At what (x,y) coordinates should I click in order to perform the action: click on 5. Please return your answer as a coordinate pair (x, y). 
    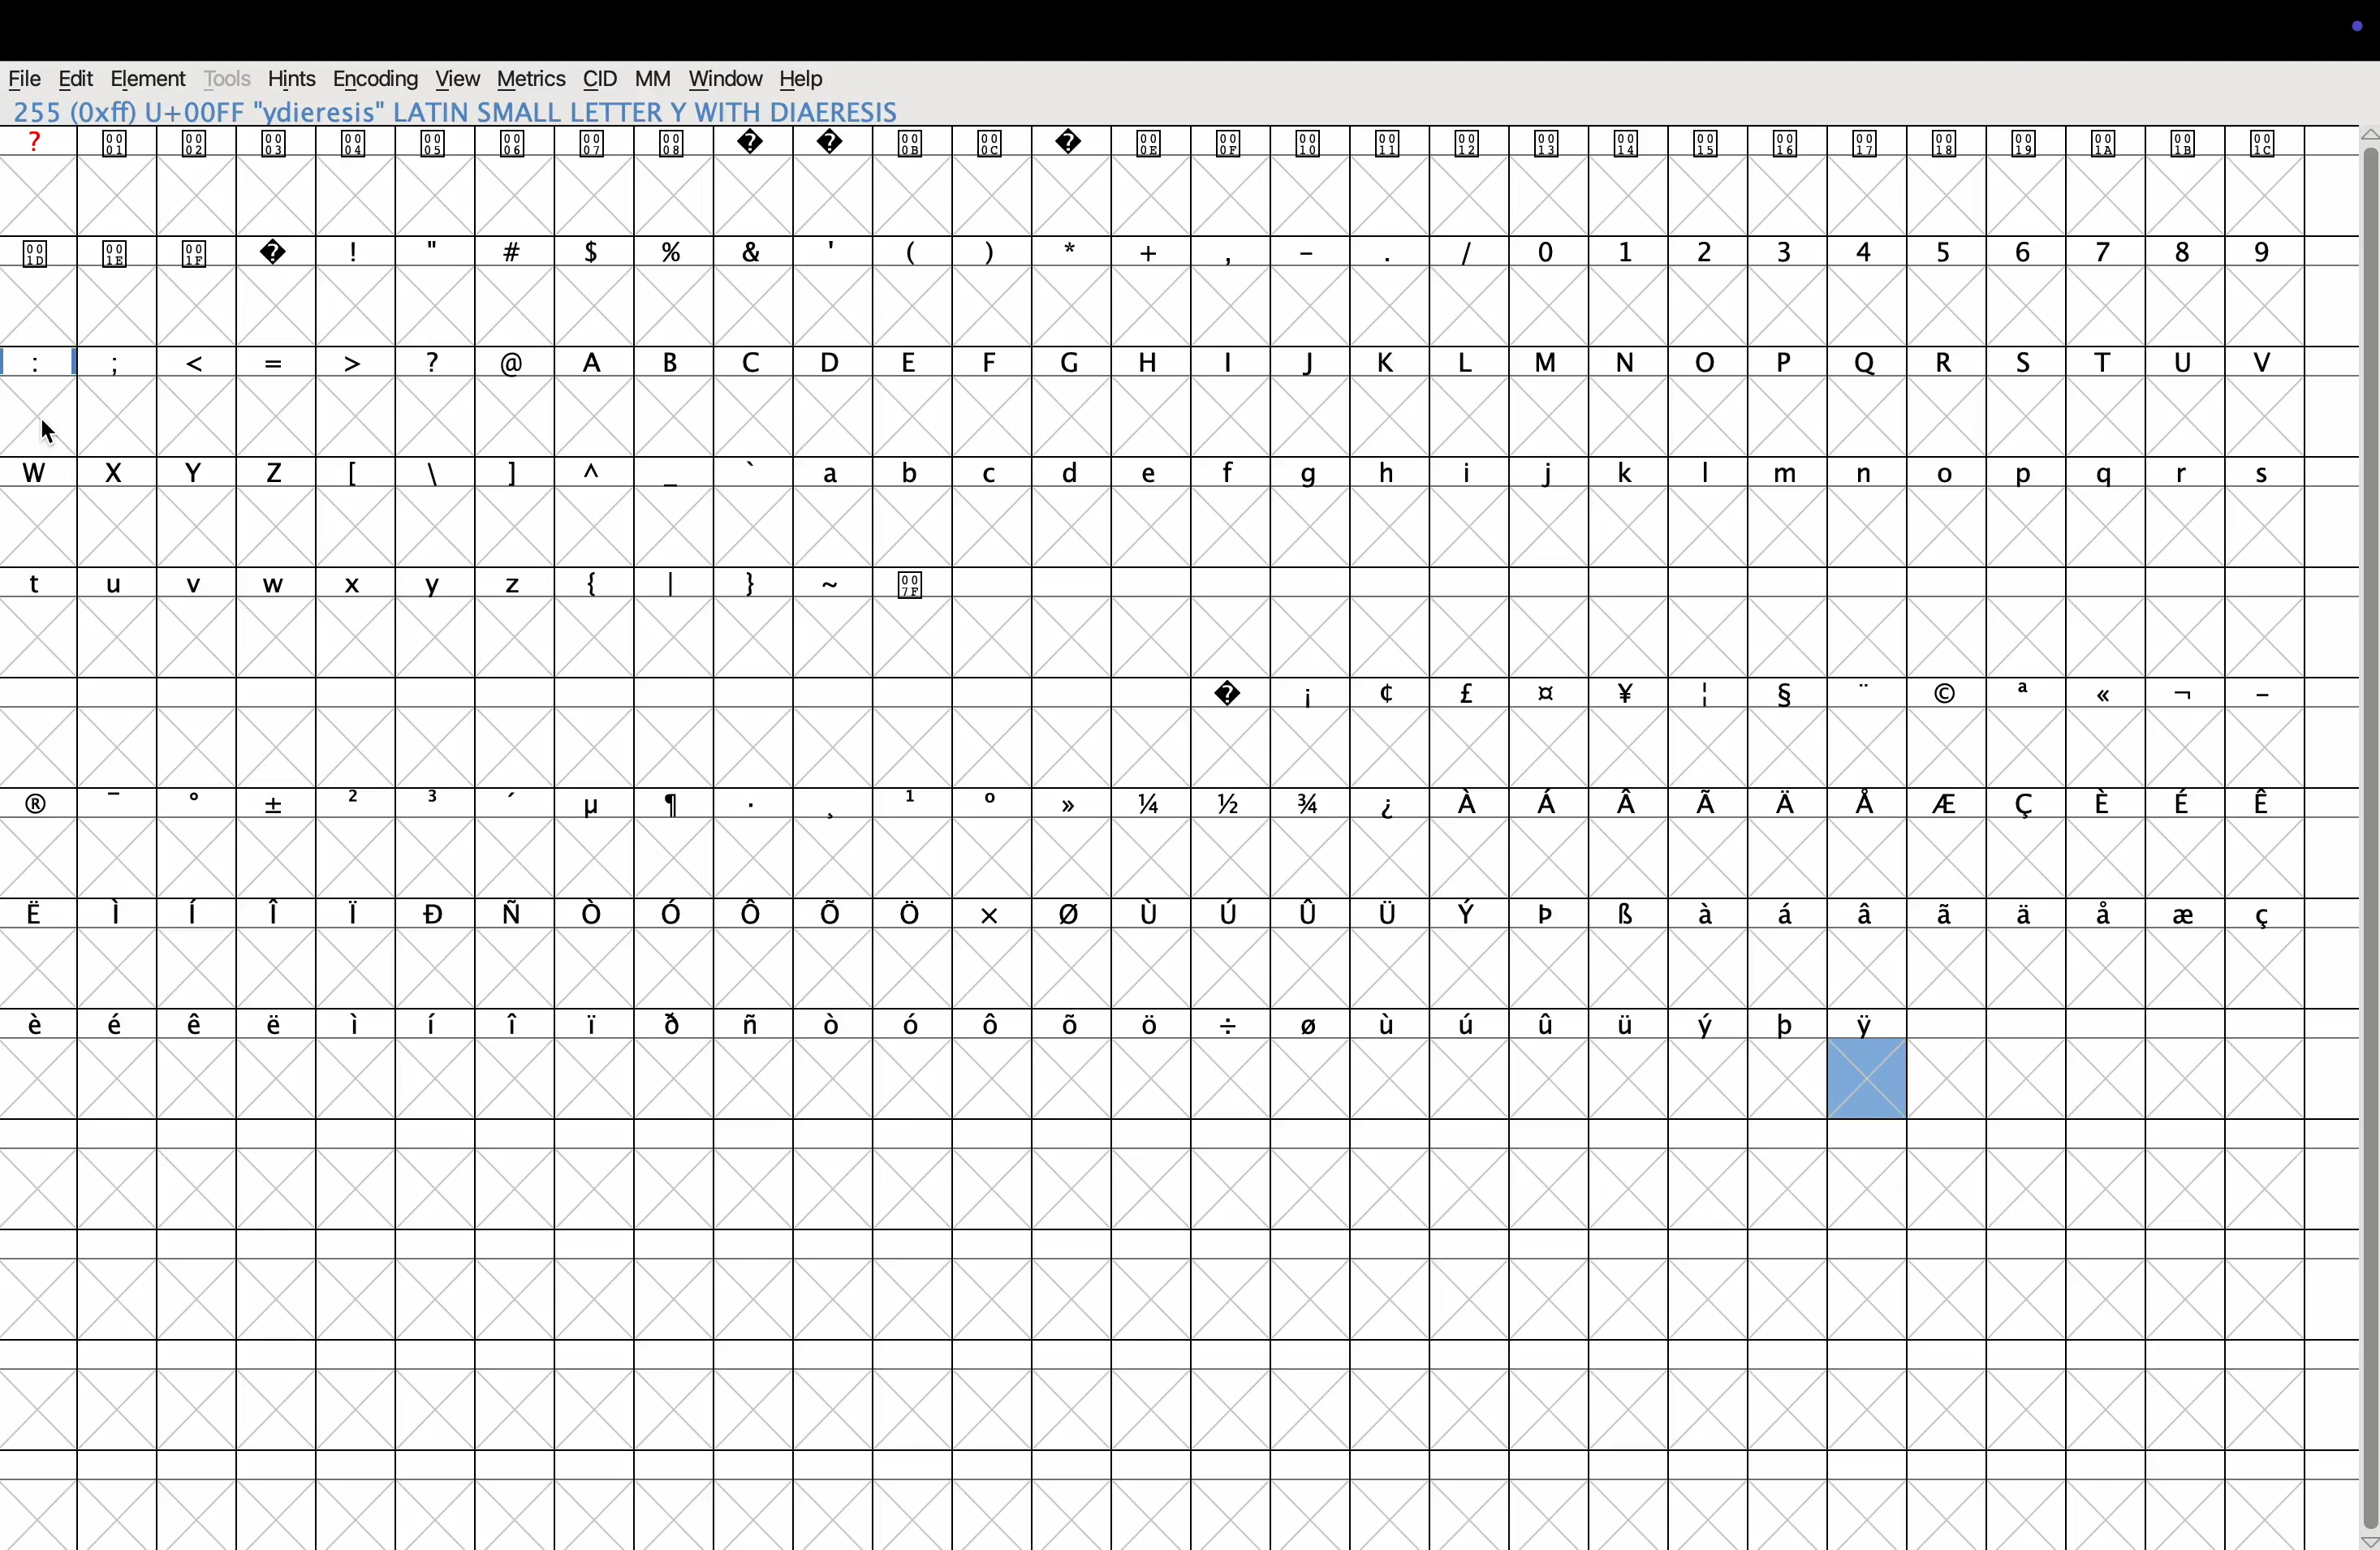
    Looking at the image, I should click on (1949, 281).